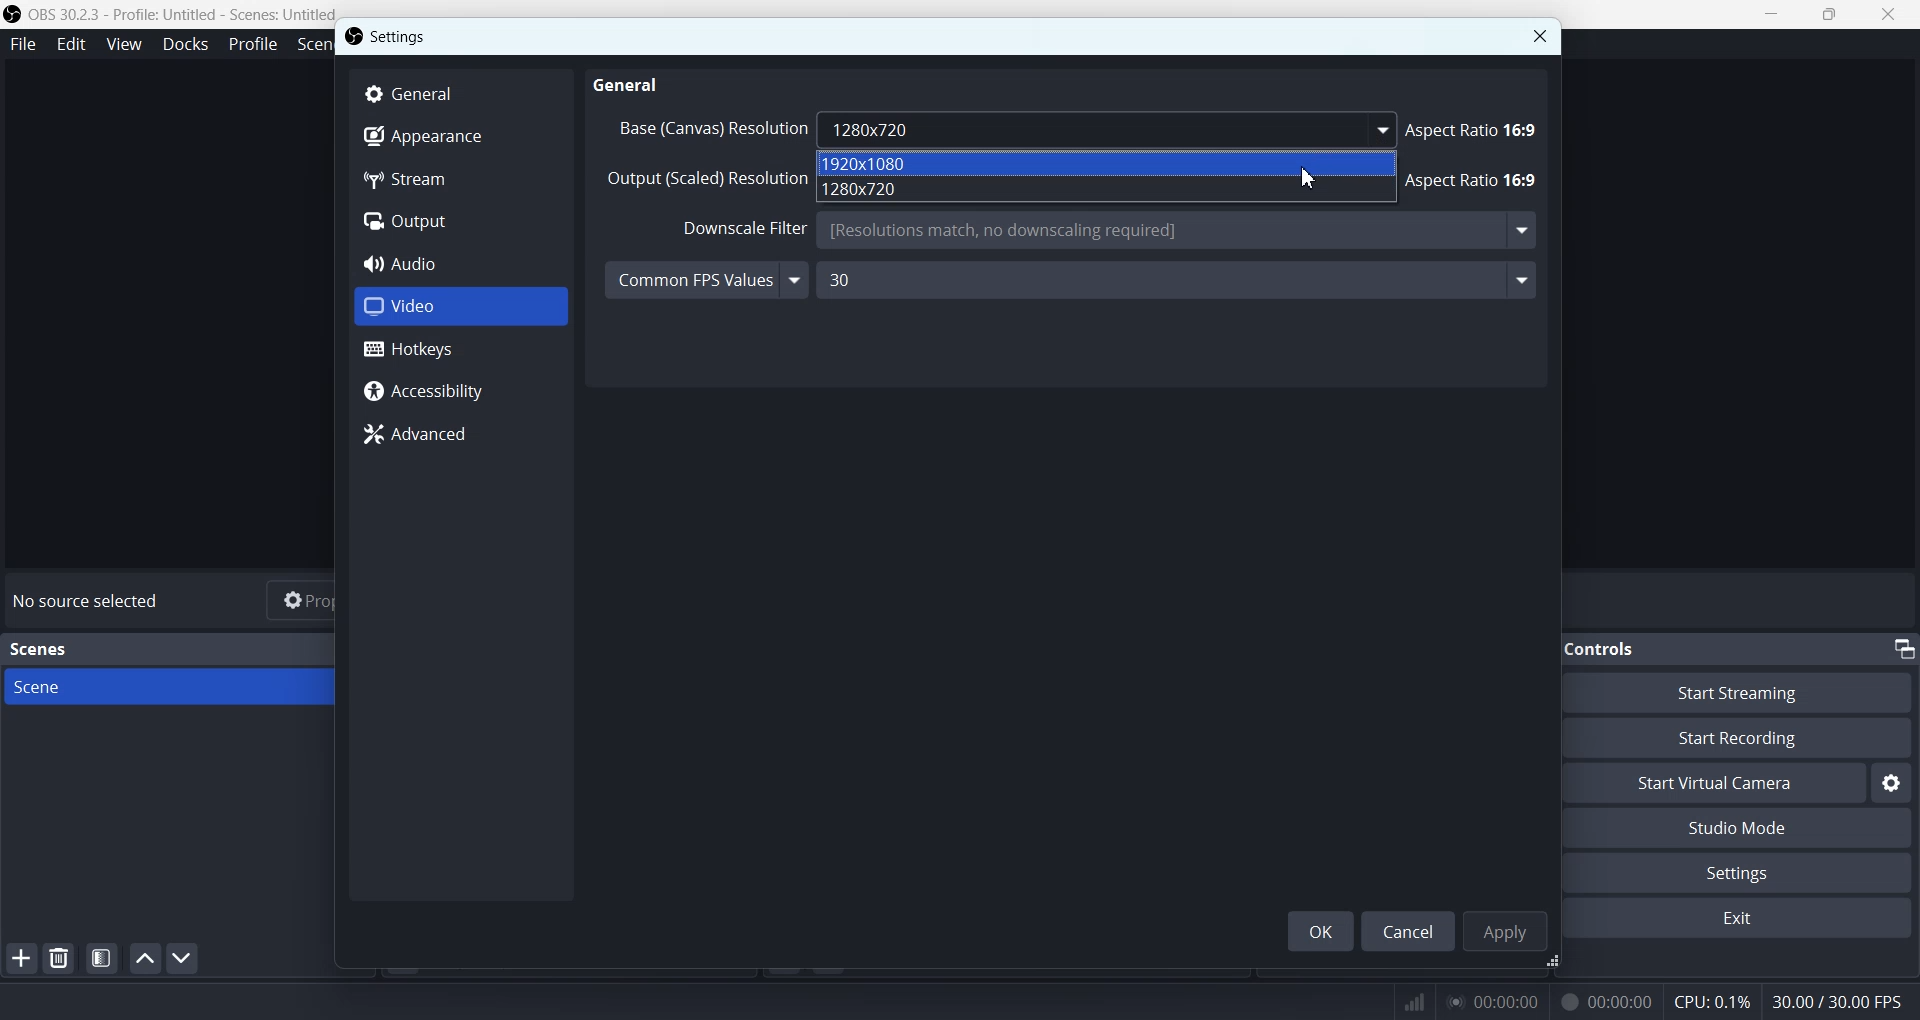 The height and width of the screenshot is (1020, 1920). What do you see at coordinates (1725, 782) in the screenshot?
I see `Start Virtual Camera` at bounding box center [1725, 782].